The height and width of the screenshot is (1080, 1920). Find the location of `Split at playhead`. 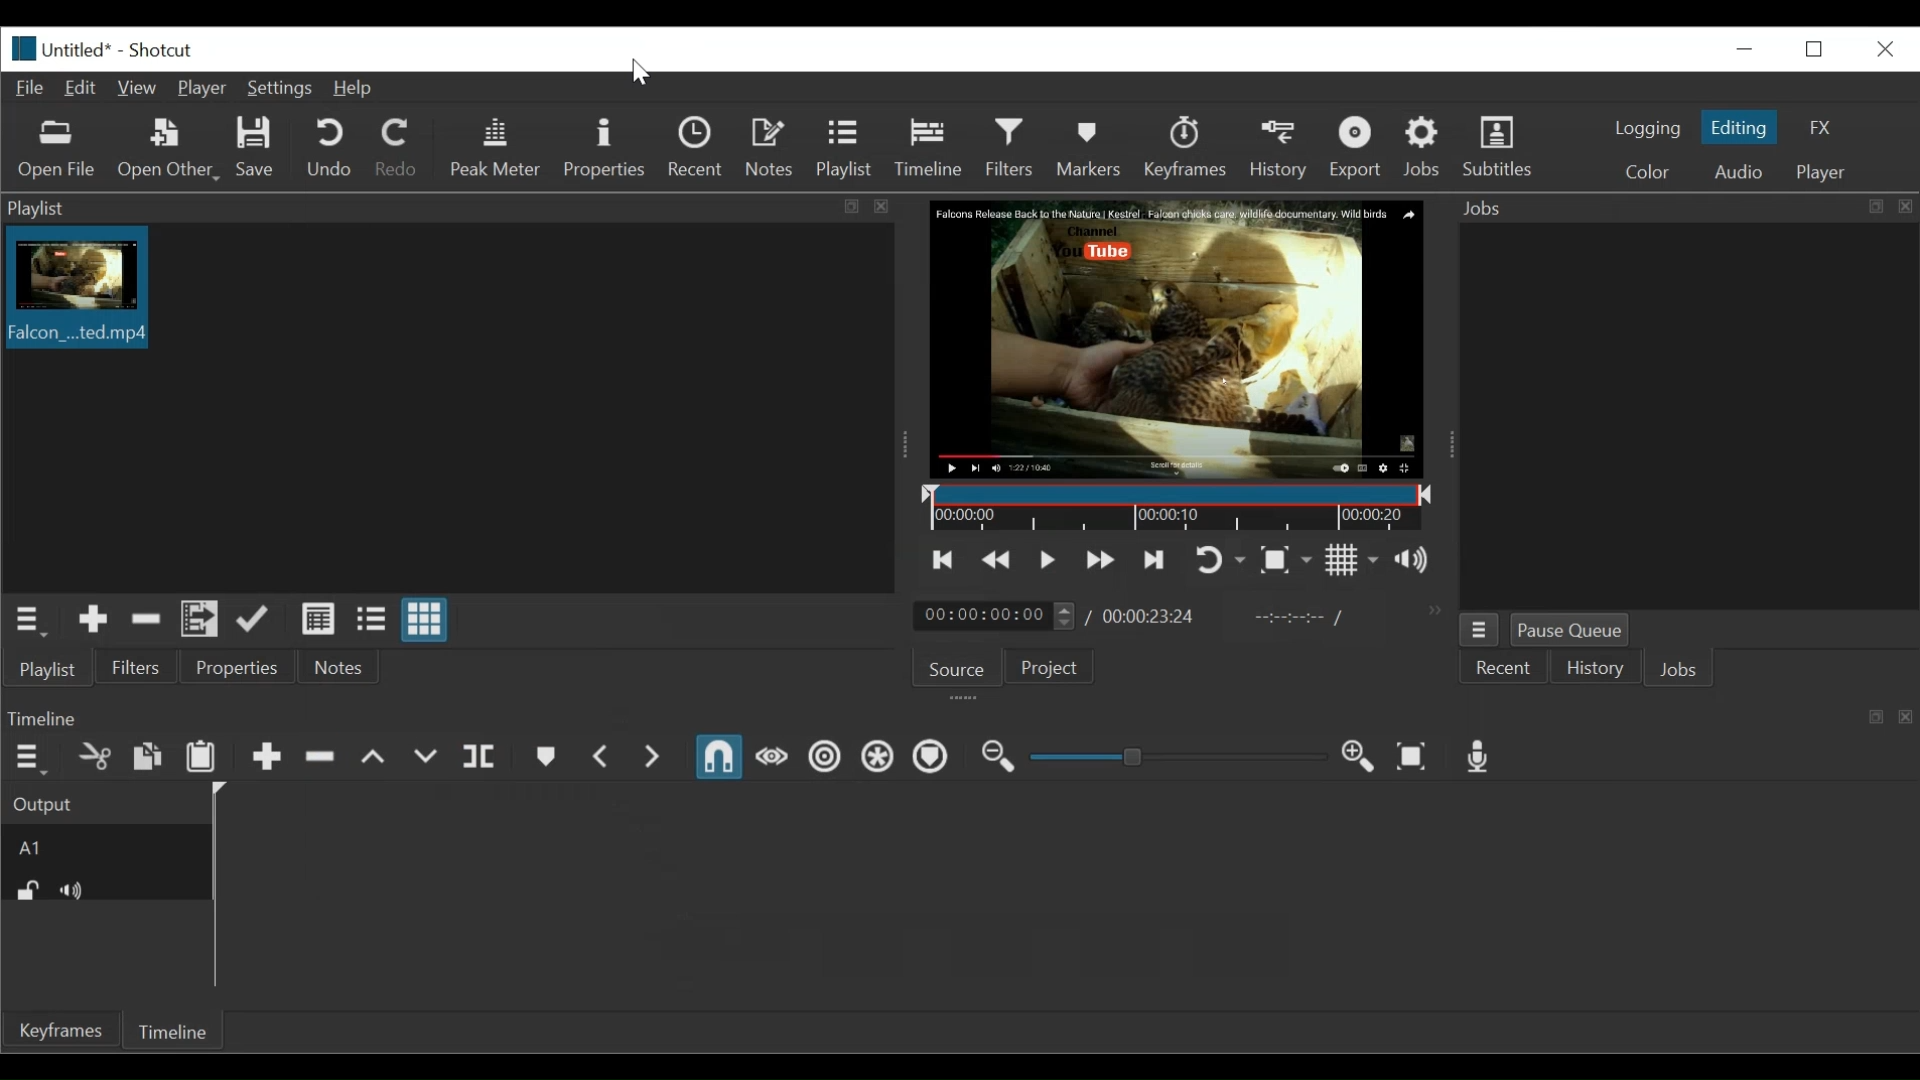

Split at playhead is located at coordinates (484, 759).